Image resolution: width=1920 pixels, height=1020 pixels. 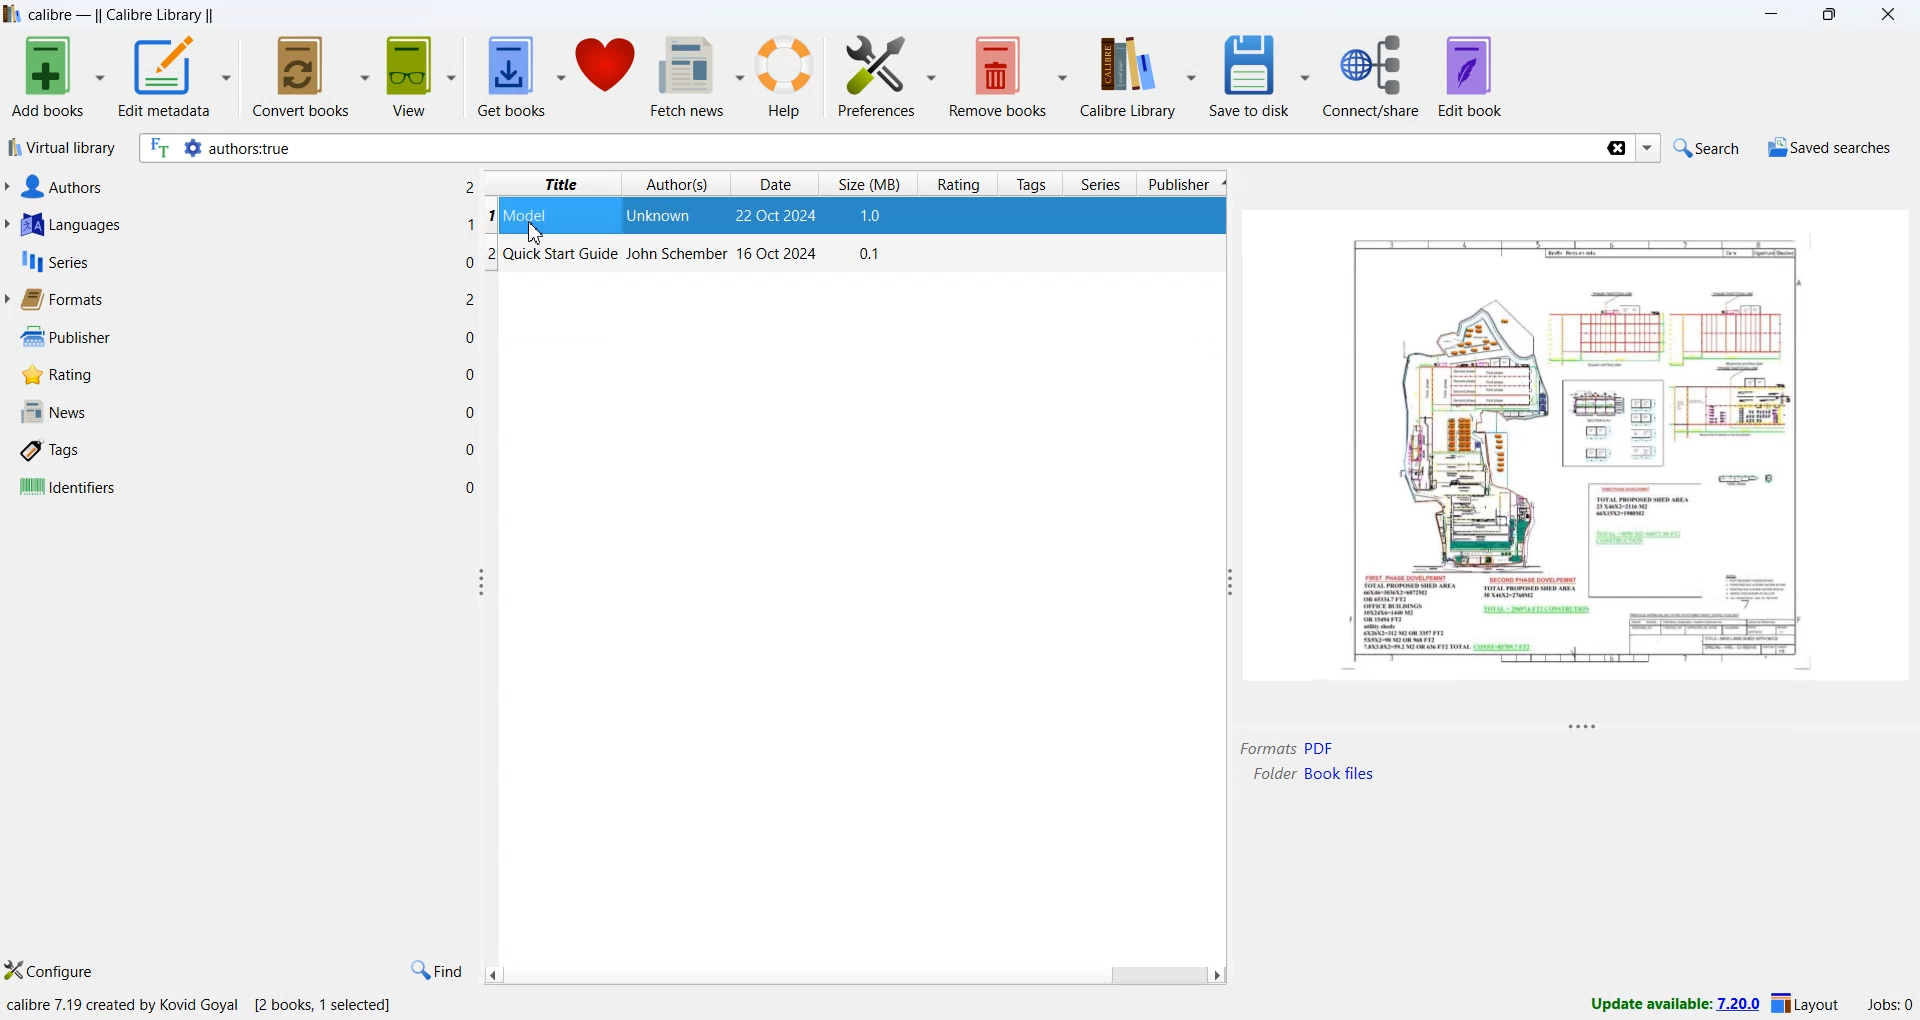 I want to click on 0, so click(x=472, y=372).